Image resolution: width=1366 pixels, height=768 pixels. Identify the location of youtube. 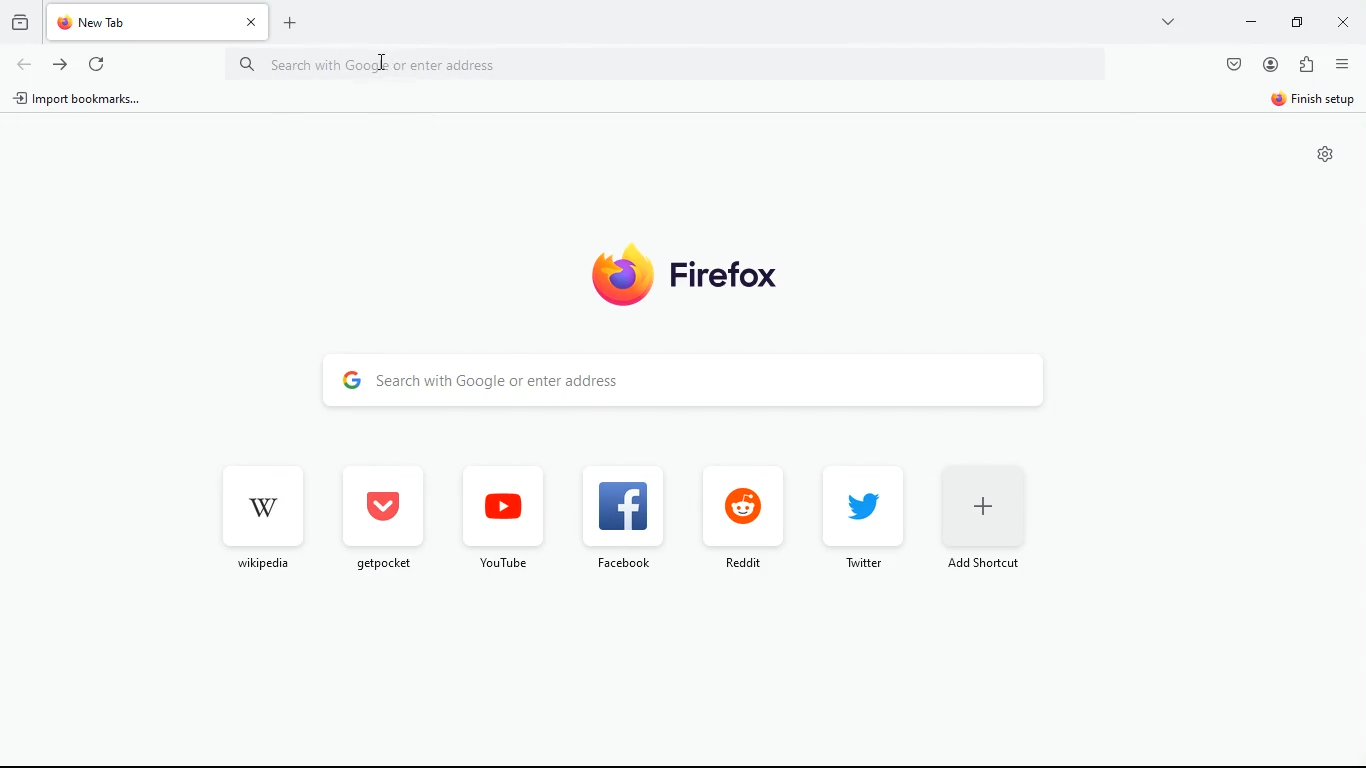
(502, 517).